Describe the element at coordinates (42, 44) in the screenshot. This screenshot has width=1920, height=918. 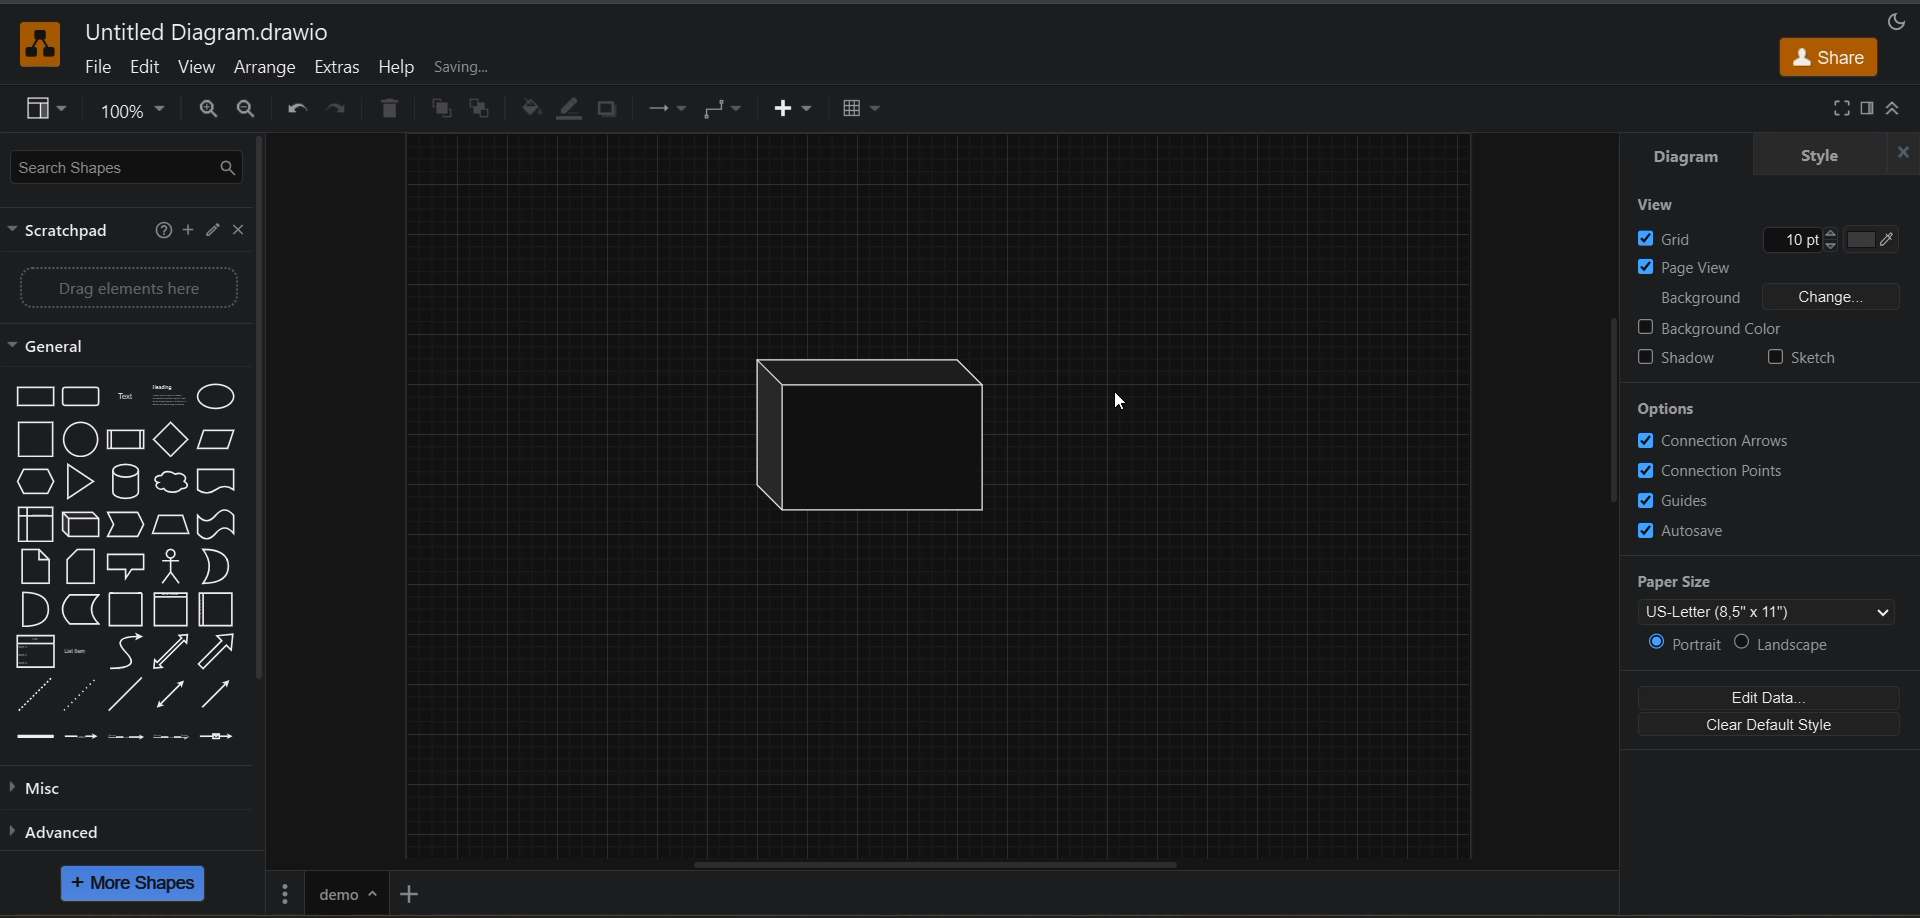
I see `app logo` at that location.